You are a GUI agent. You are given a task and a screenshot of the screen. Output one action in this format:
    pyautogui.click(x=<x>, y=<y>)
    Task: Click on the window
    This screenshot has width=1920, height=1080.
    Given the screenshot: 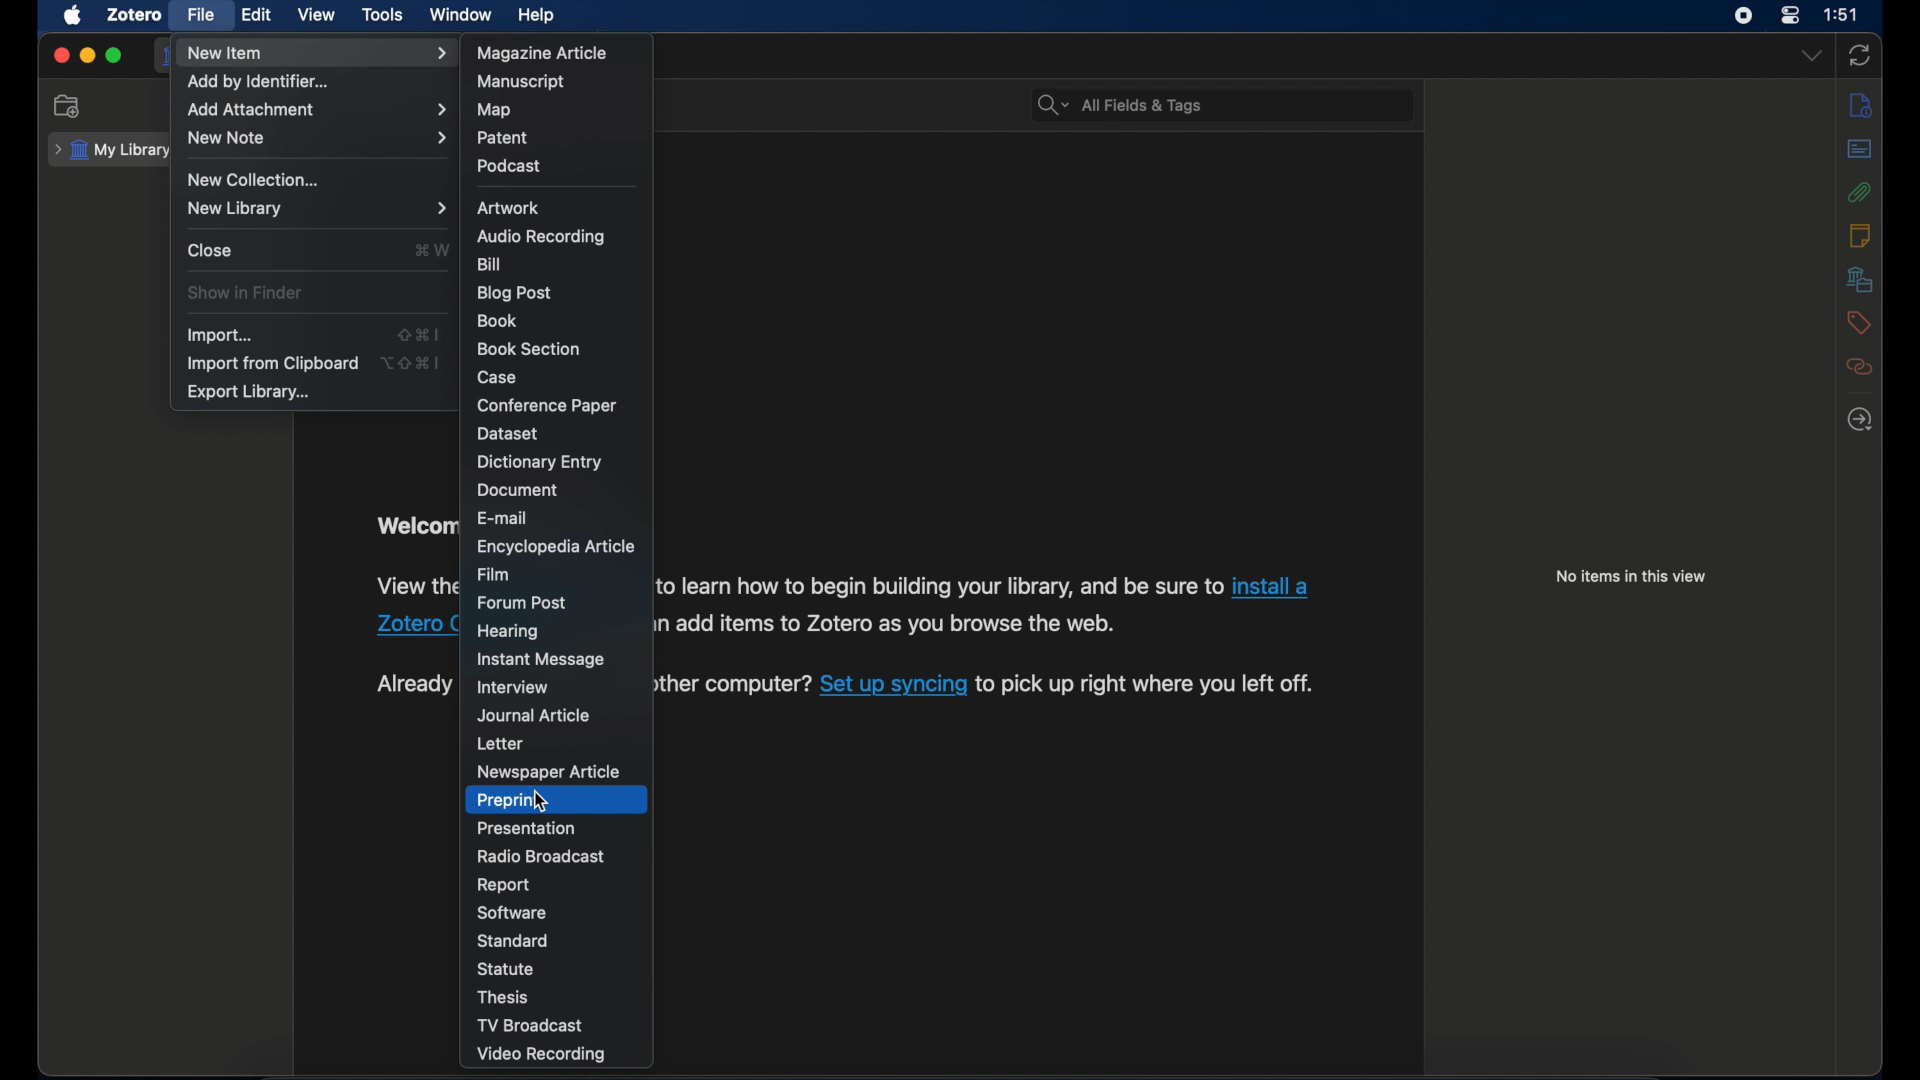 What is the action you would take?
    pyautogui.click(x=461, y=15)
    